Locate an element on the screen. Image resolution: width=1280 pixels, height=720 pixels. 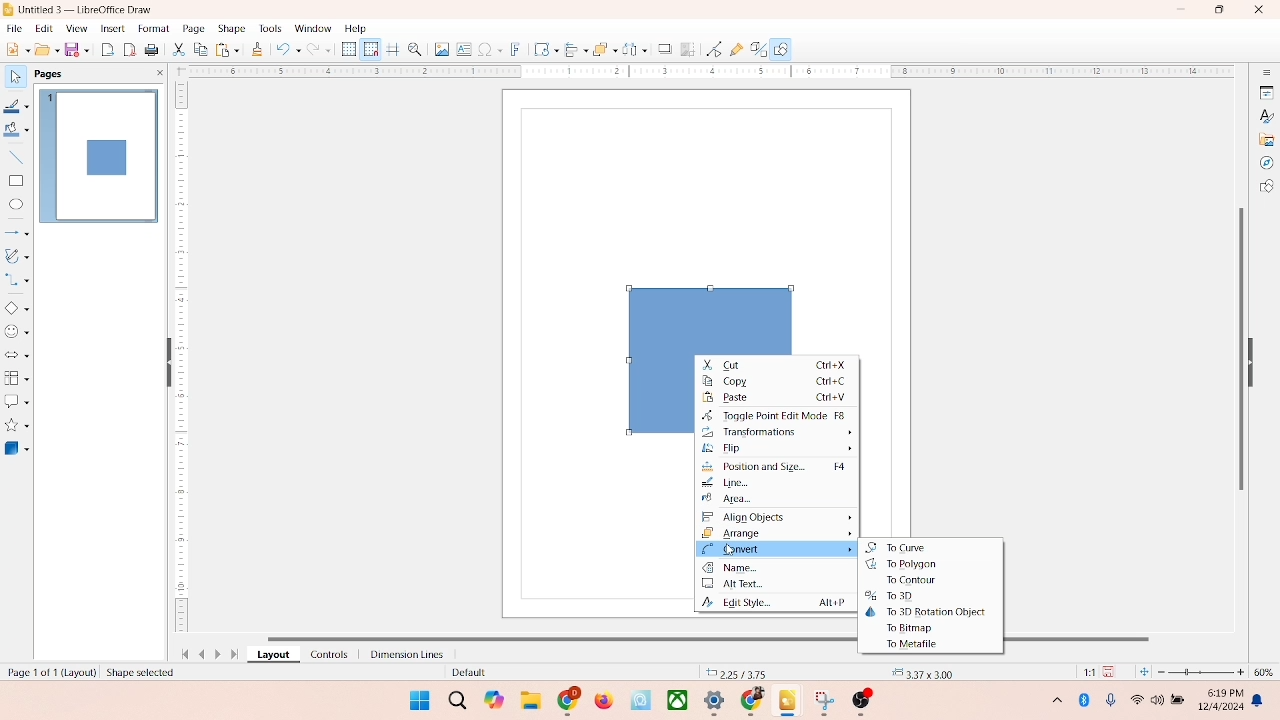
to polygon is located at coordinates (901, 564).